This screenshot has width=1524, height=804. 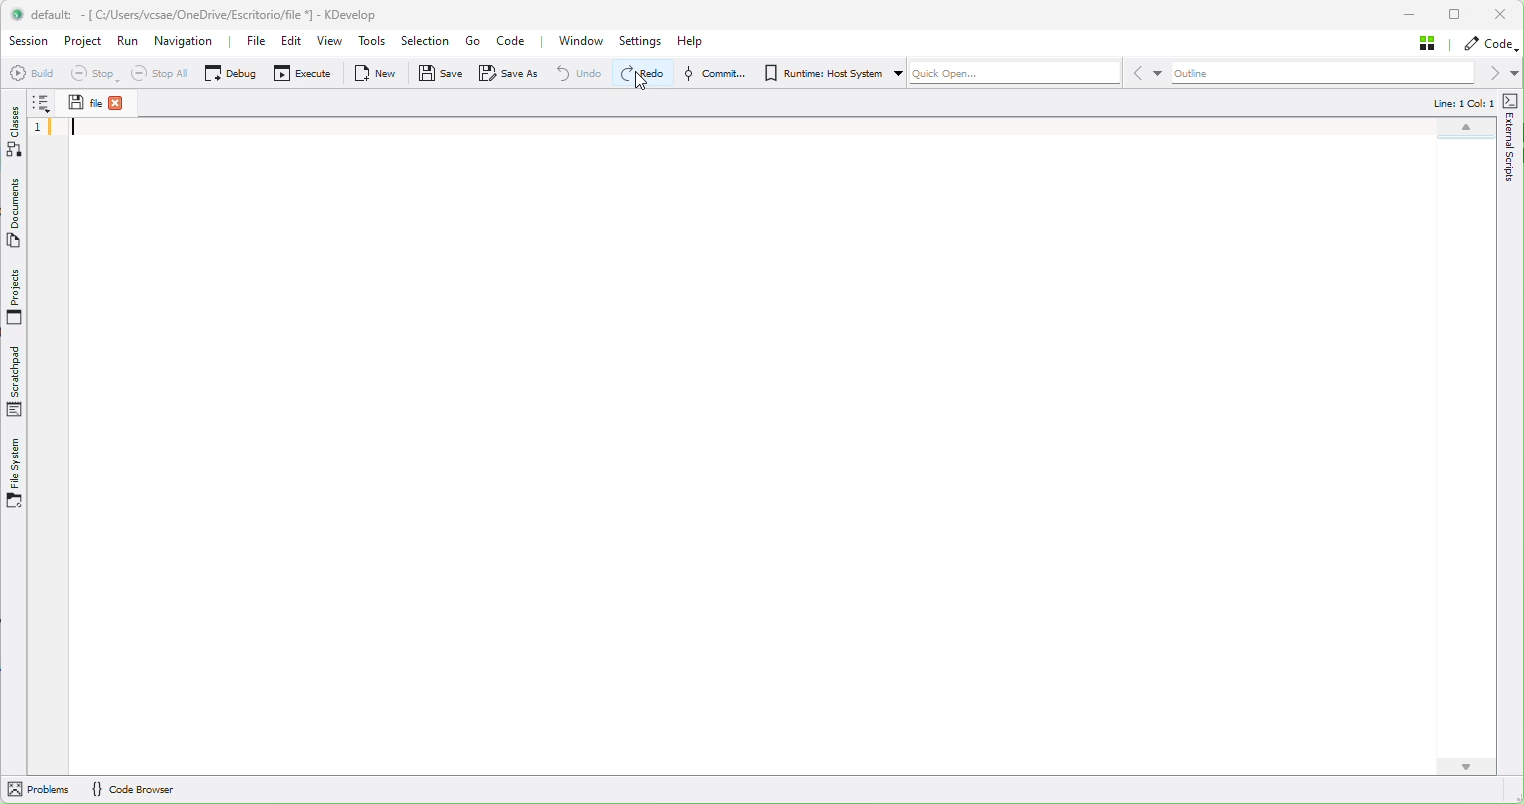 I want to click on Quickopen  , so click(x=1006, y=75).